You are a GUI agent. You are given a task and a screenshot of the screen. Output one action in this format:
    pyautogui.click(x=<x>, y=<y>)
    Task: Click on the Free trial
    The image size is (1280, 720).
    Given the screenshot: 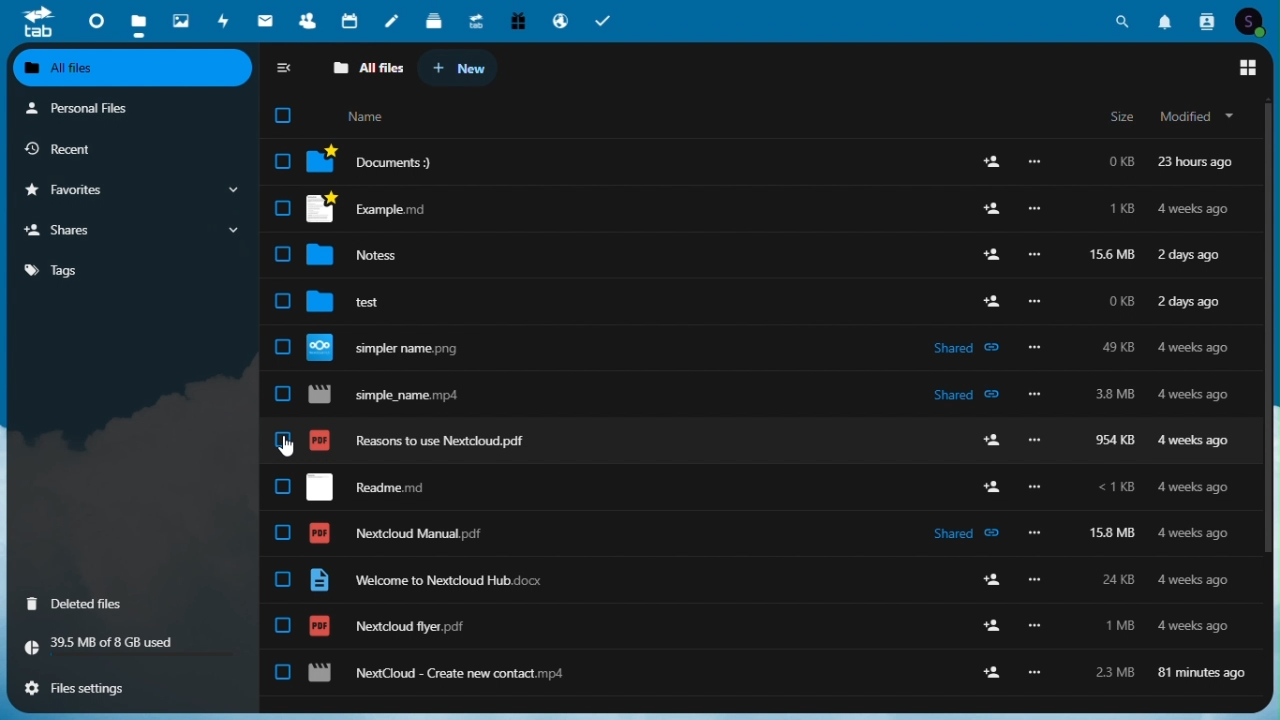 What is the action you would take?
    pyautogui.click(x=518, y=22)
    